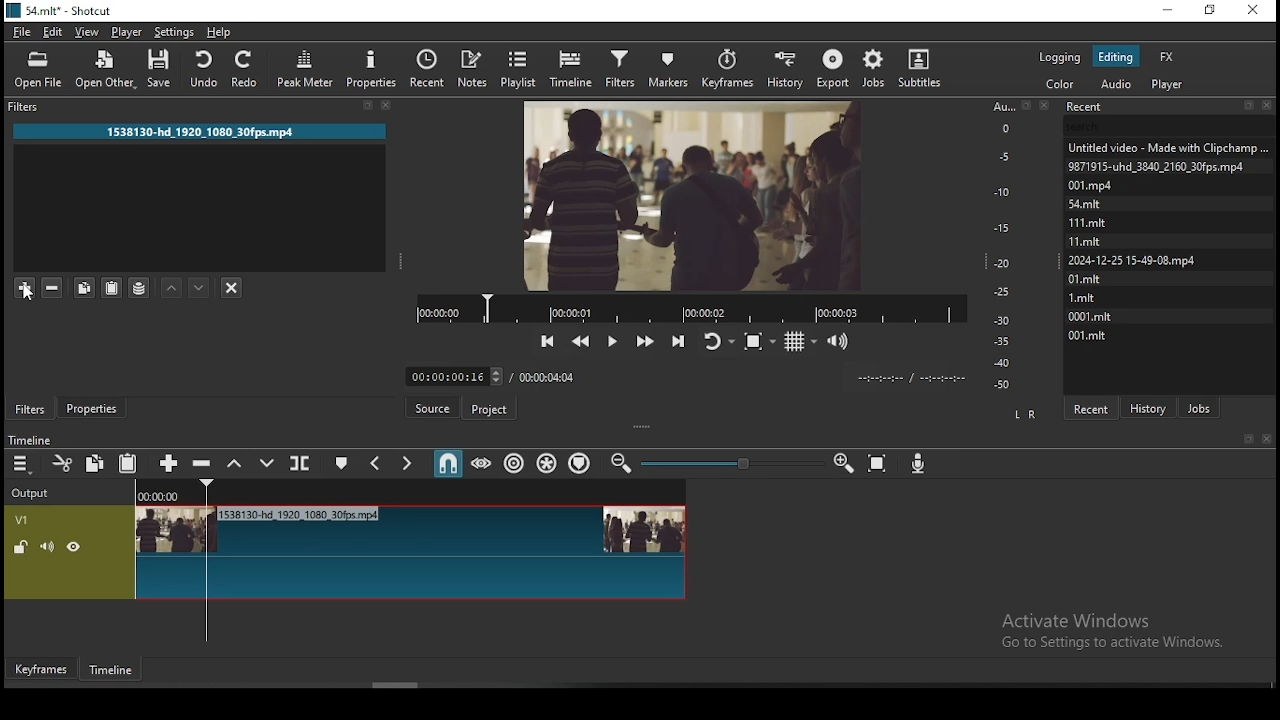 The image size is (1280, 720). I want to click on next marker, so click(405, 464).